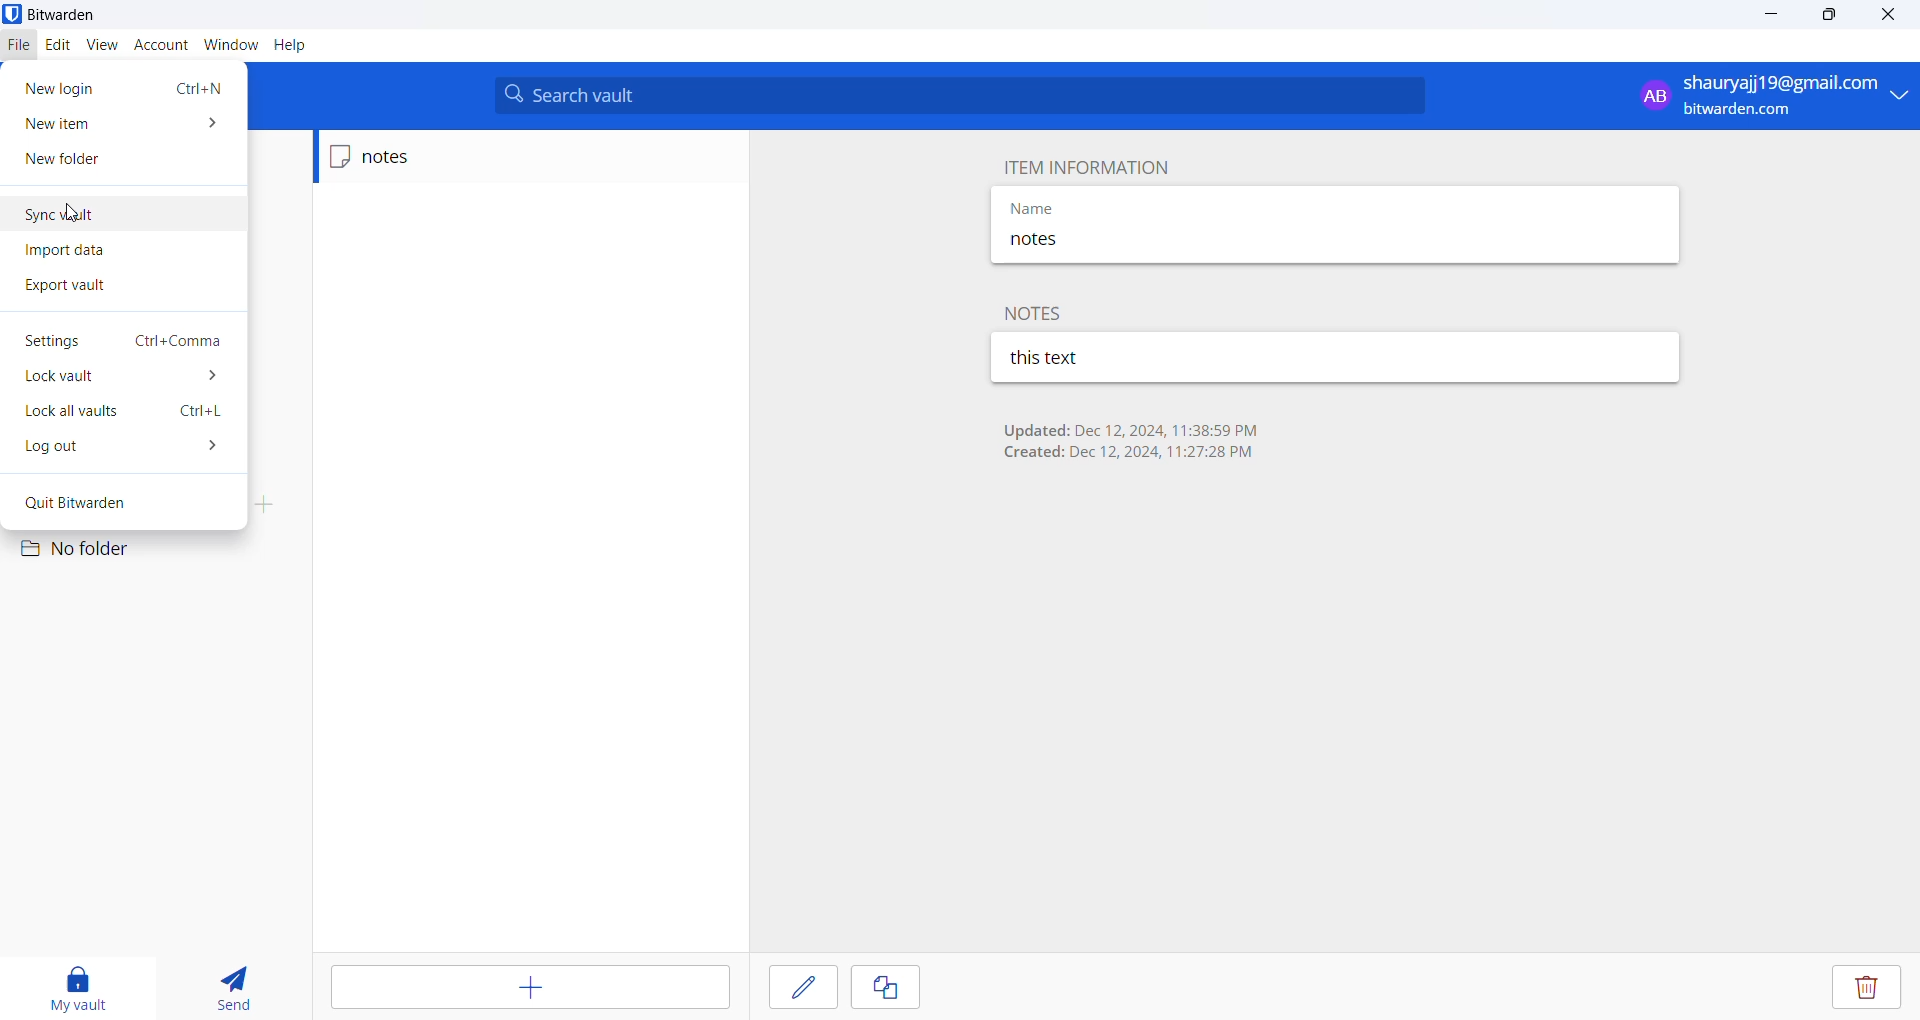 This screenshot has height=1020, width=1920. Describe the element at coordinates (77, 214) in the screenshot. I see `cursor` at that location.